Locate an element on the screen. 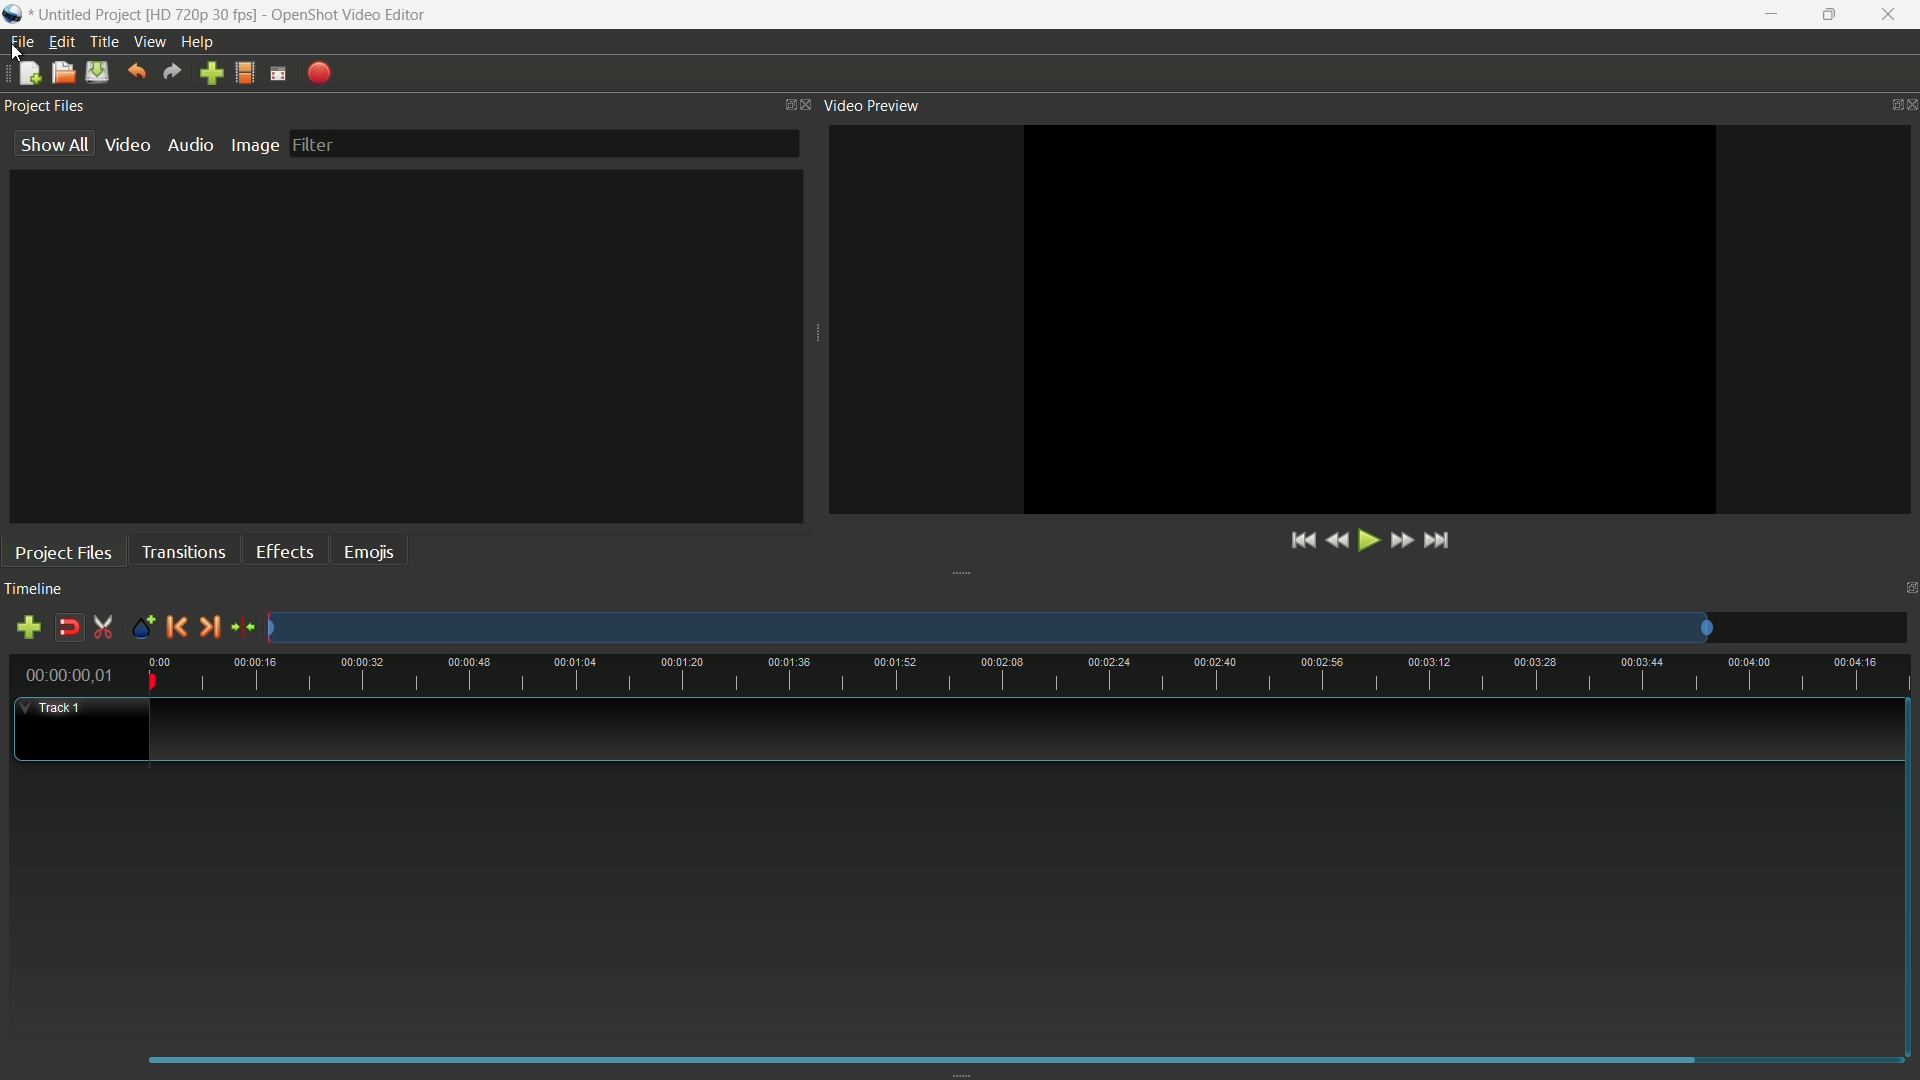  cursor is located at coordinates (20, 52).